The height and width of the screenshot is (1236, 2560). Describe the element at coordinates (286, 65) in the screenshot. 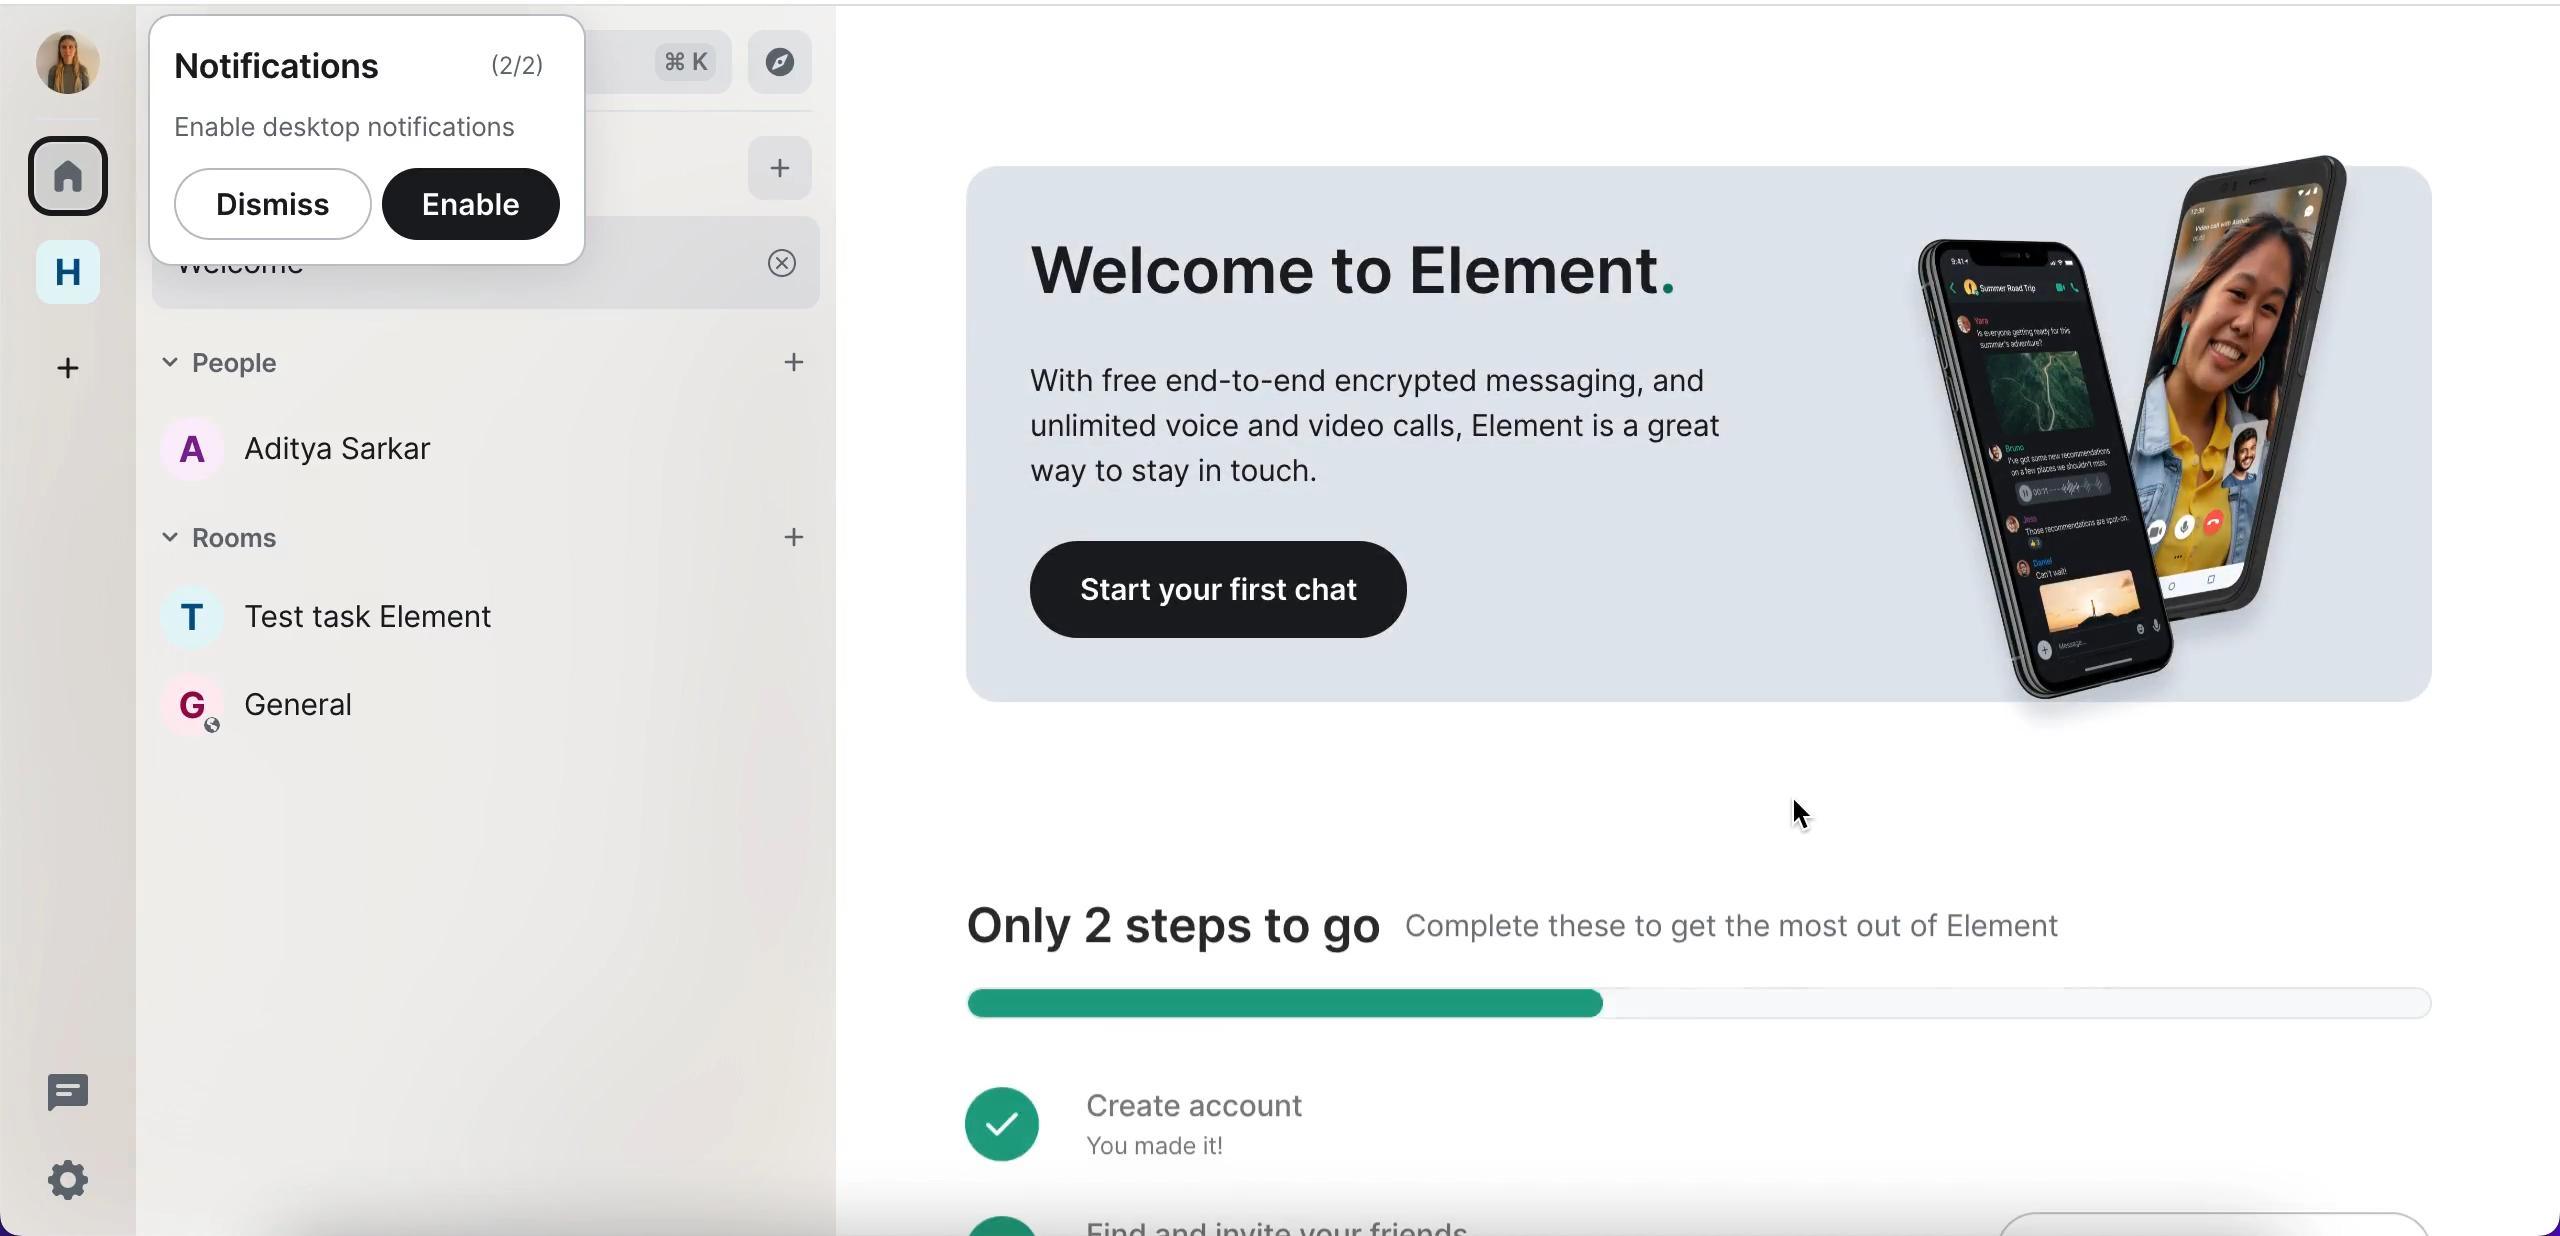

I see `notifications` at that location.